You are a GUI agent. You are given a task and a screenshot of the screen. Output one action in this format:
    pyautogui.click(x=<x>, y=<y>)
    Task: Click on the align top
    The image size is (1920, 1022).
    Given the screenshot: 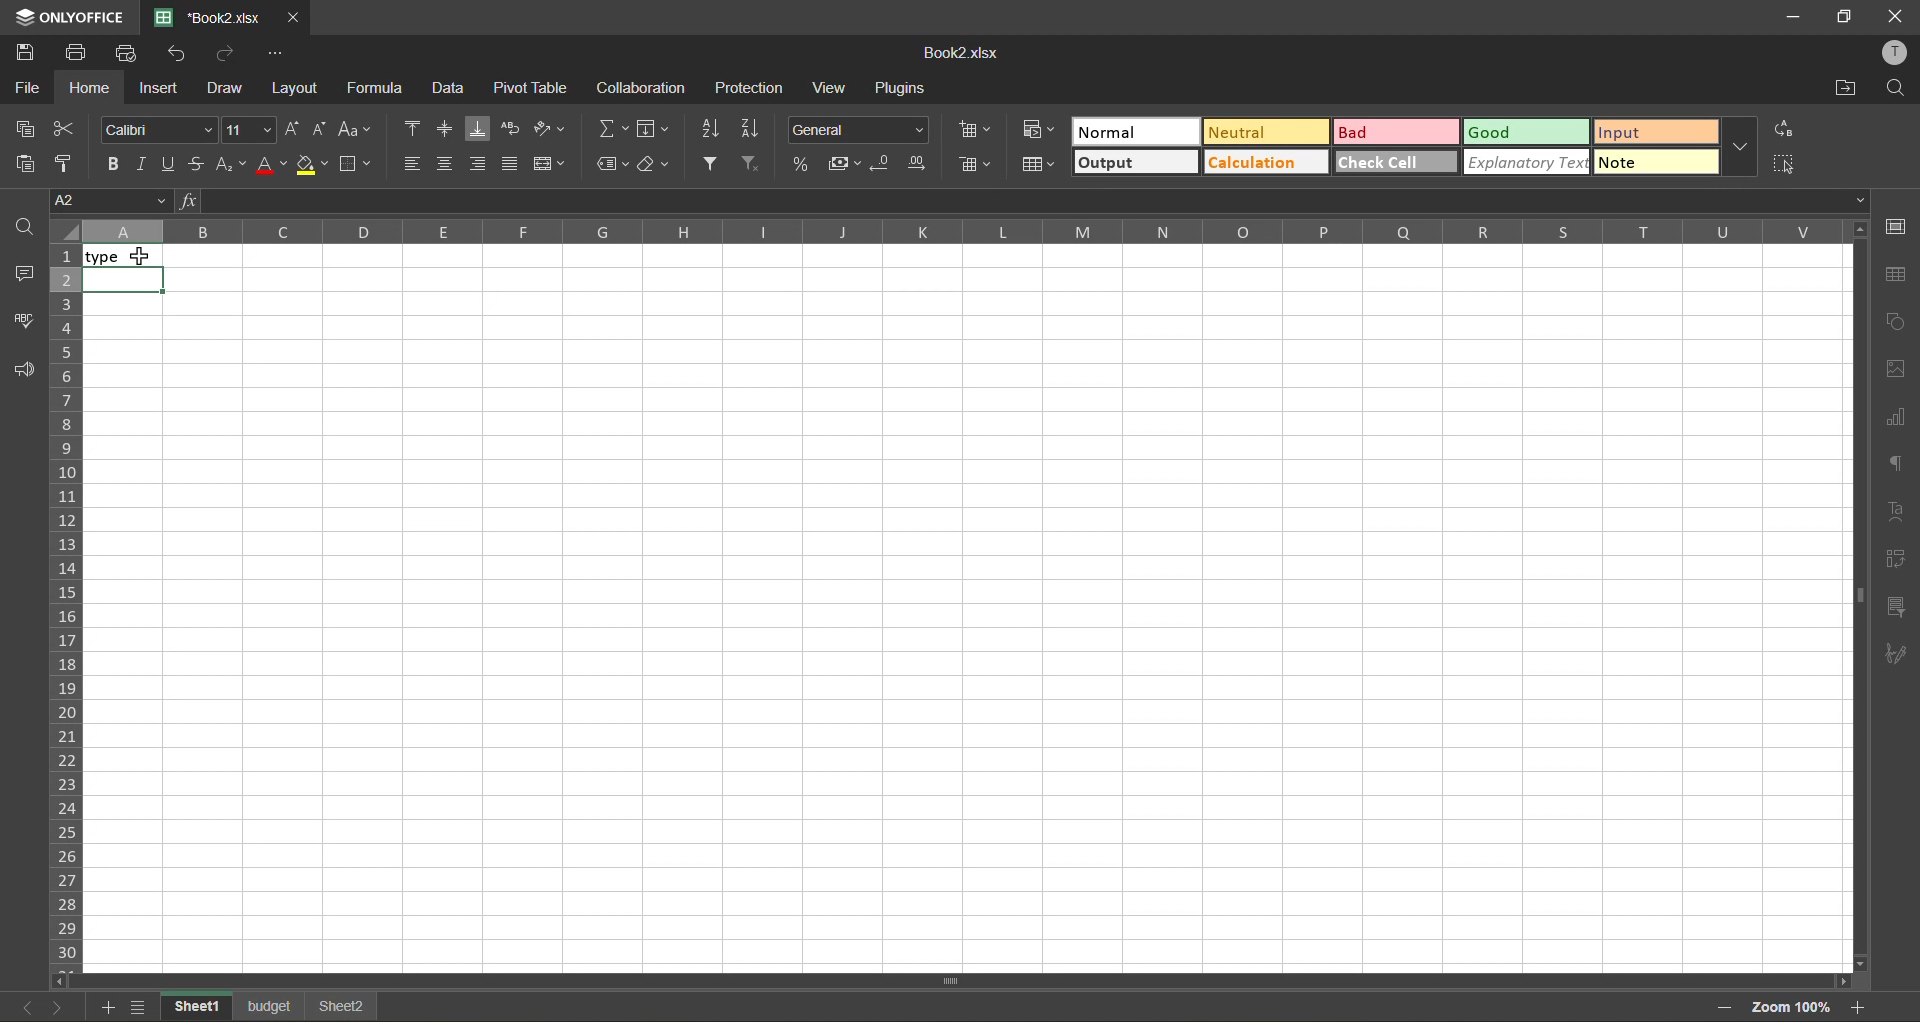 What is the action you would take?
    pyautogui.click(x=414, y=128)
    